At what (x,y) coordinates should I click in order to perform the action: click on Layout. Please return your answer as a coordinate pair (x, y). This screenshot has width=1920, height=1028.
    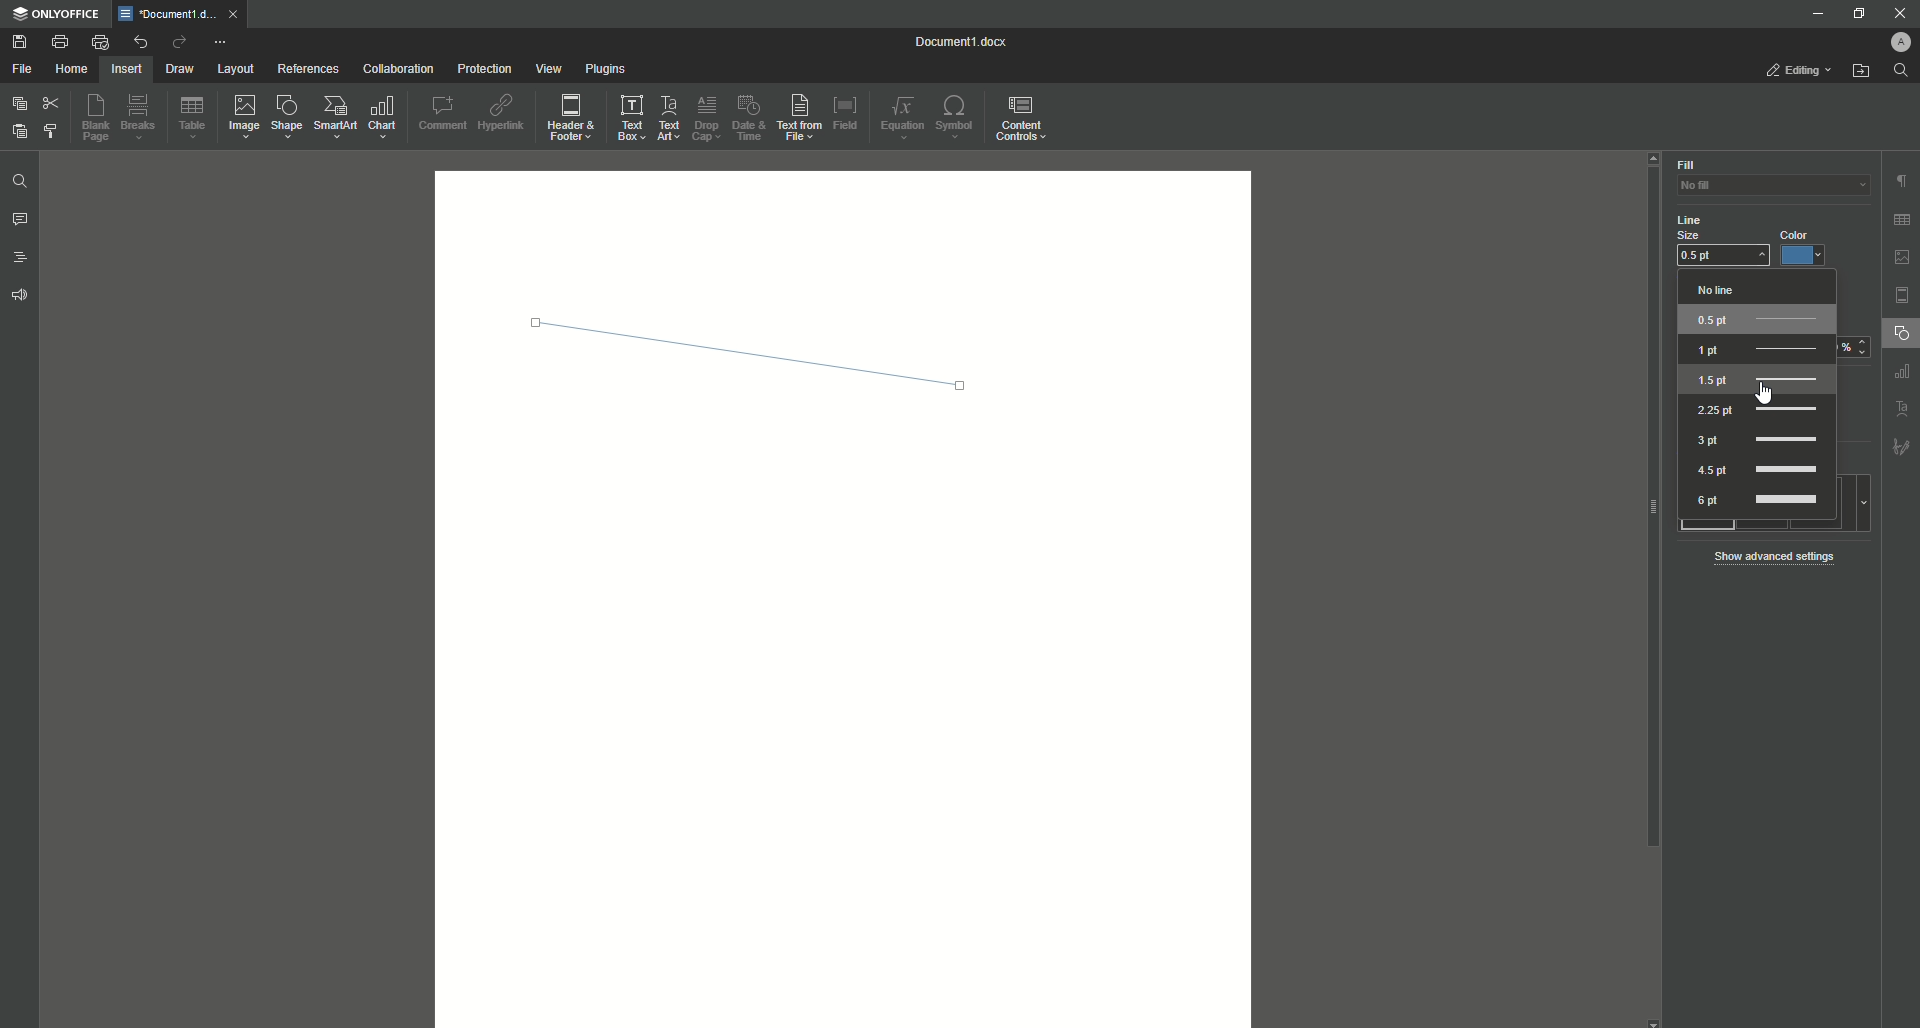
    Looking at the image, I should click on (234, 70).